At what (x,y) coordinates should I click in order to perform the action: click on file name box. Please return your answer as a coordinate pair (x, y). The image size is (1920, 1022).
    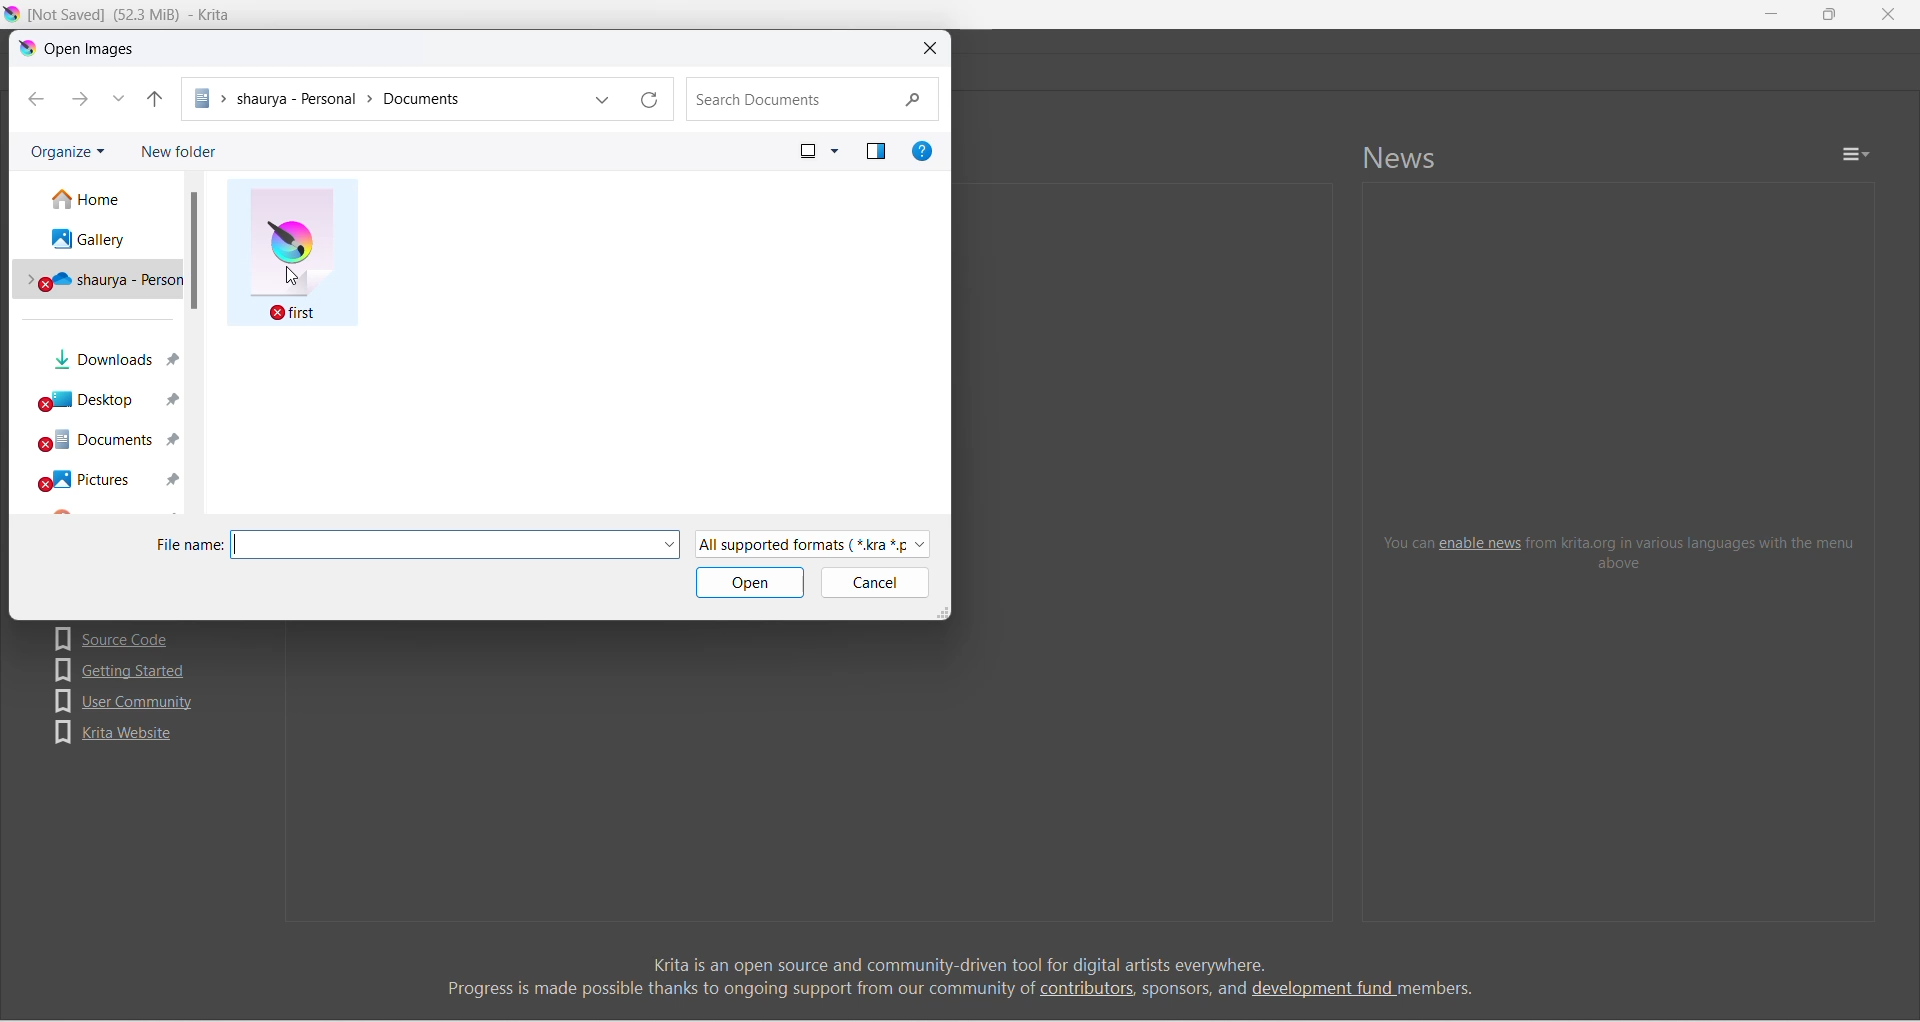
    Looking at the image, I should click on (442, 545).